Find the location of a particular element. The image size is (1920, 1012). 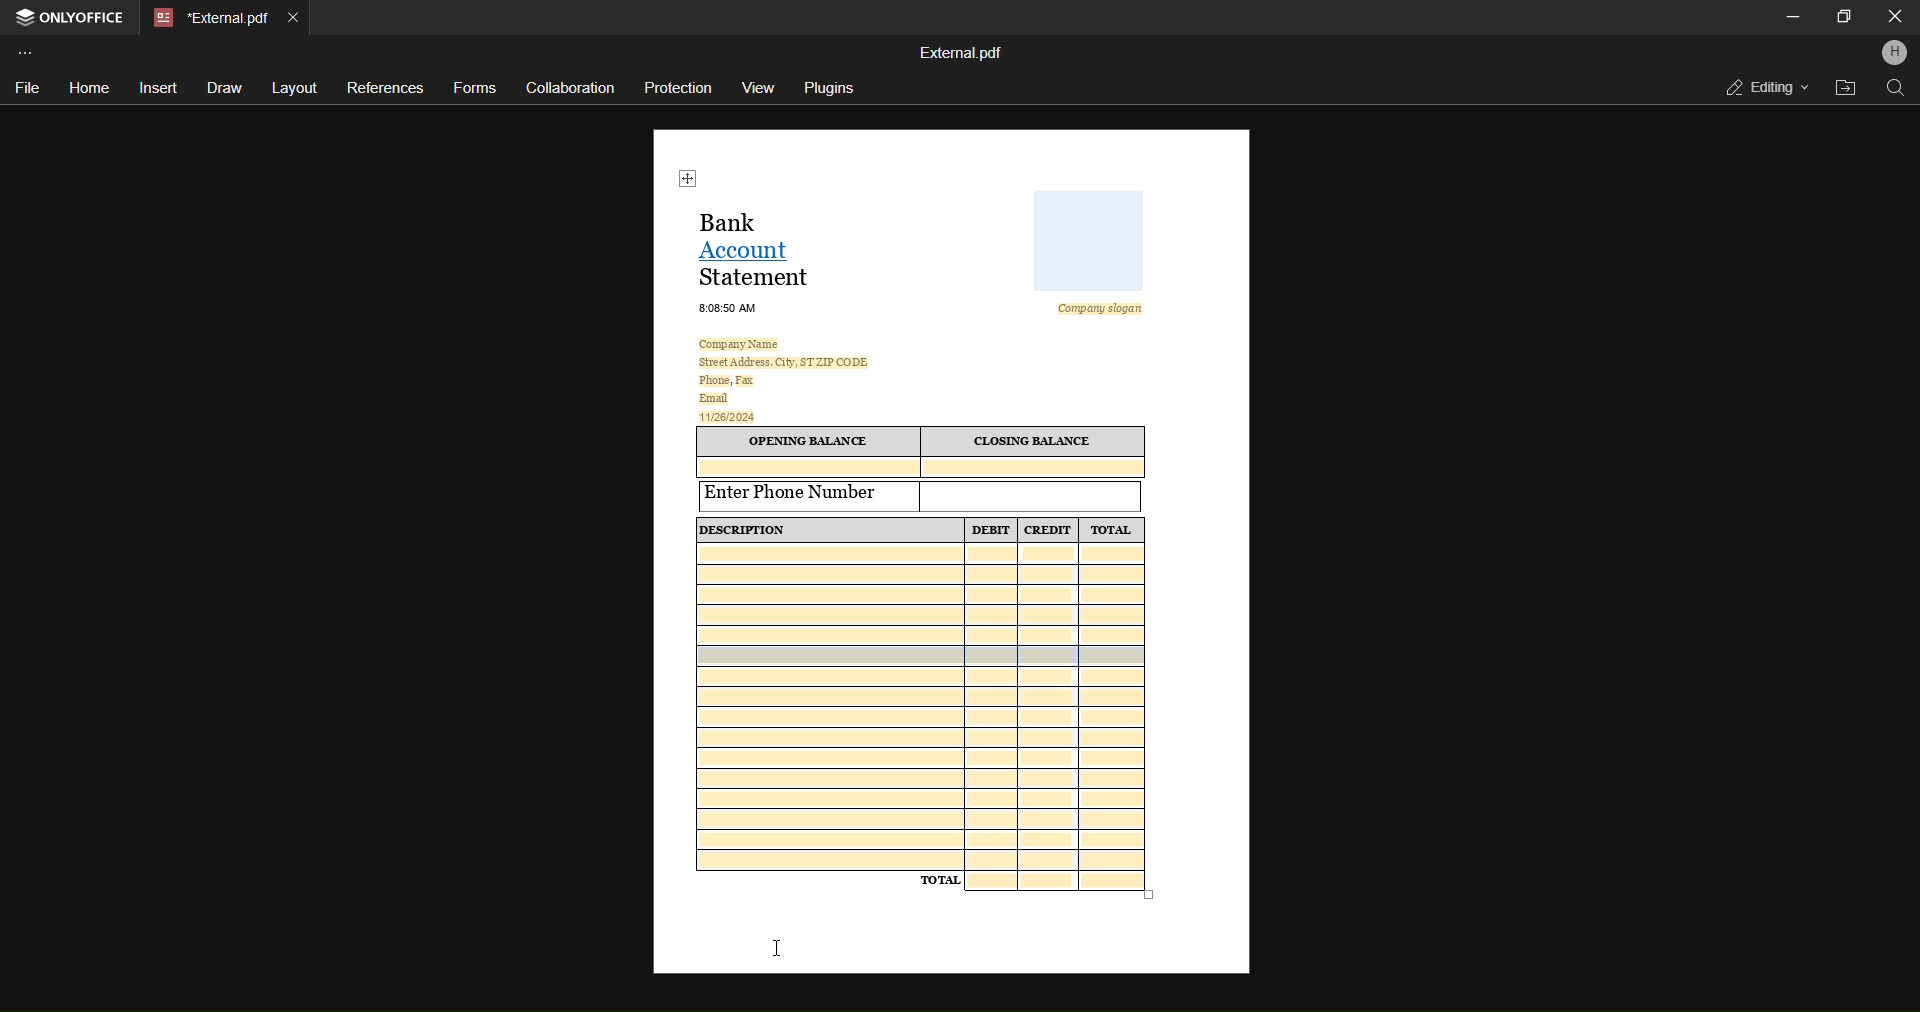

file name is located at coordinates (961, 51).